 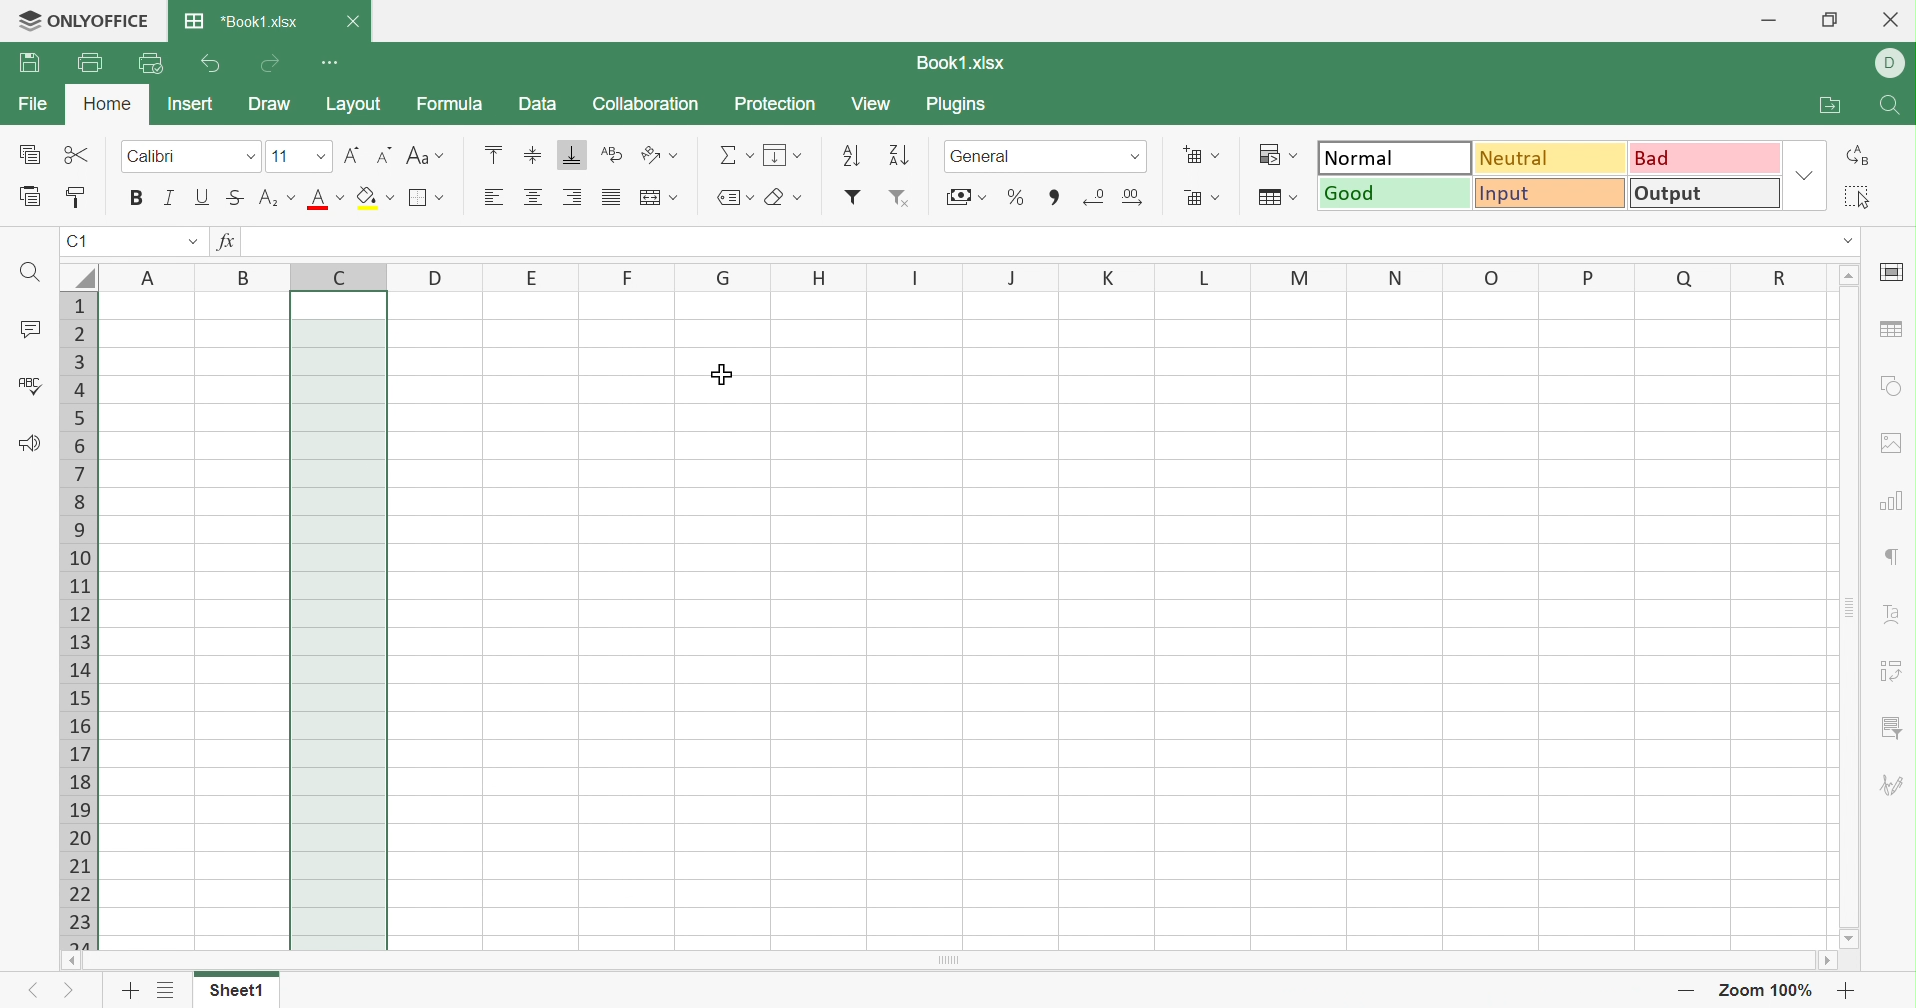 I want to click on Superscript/Subscript, so click(x=267, y=198).